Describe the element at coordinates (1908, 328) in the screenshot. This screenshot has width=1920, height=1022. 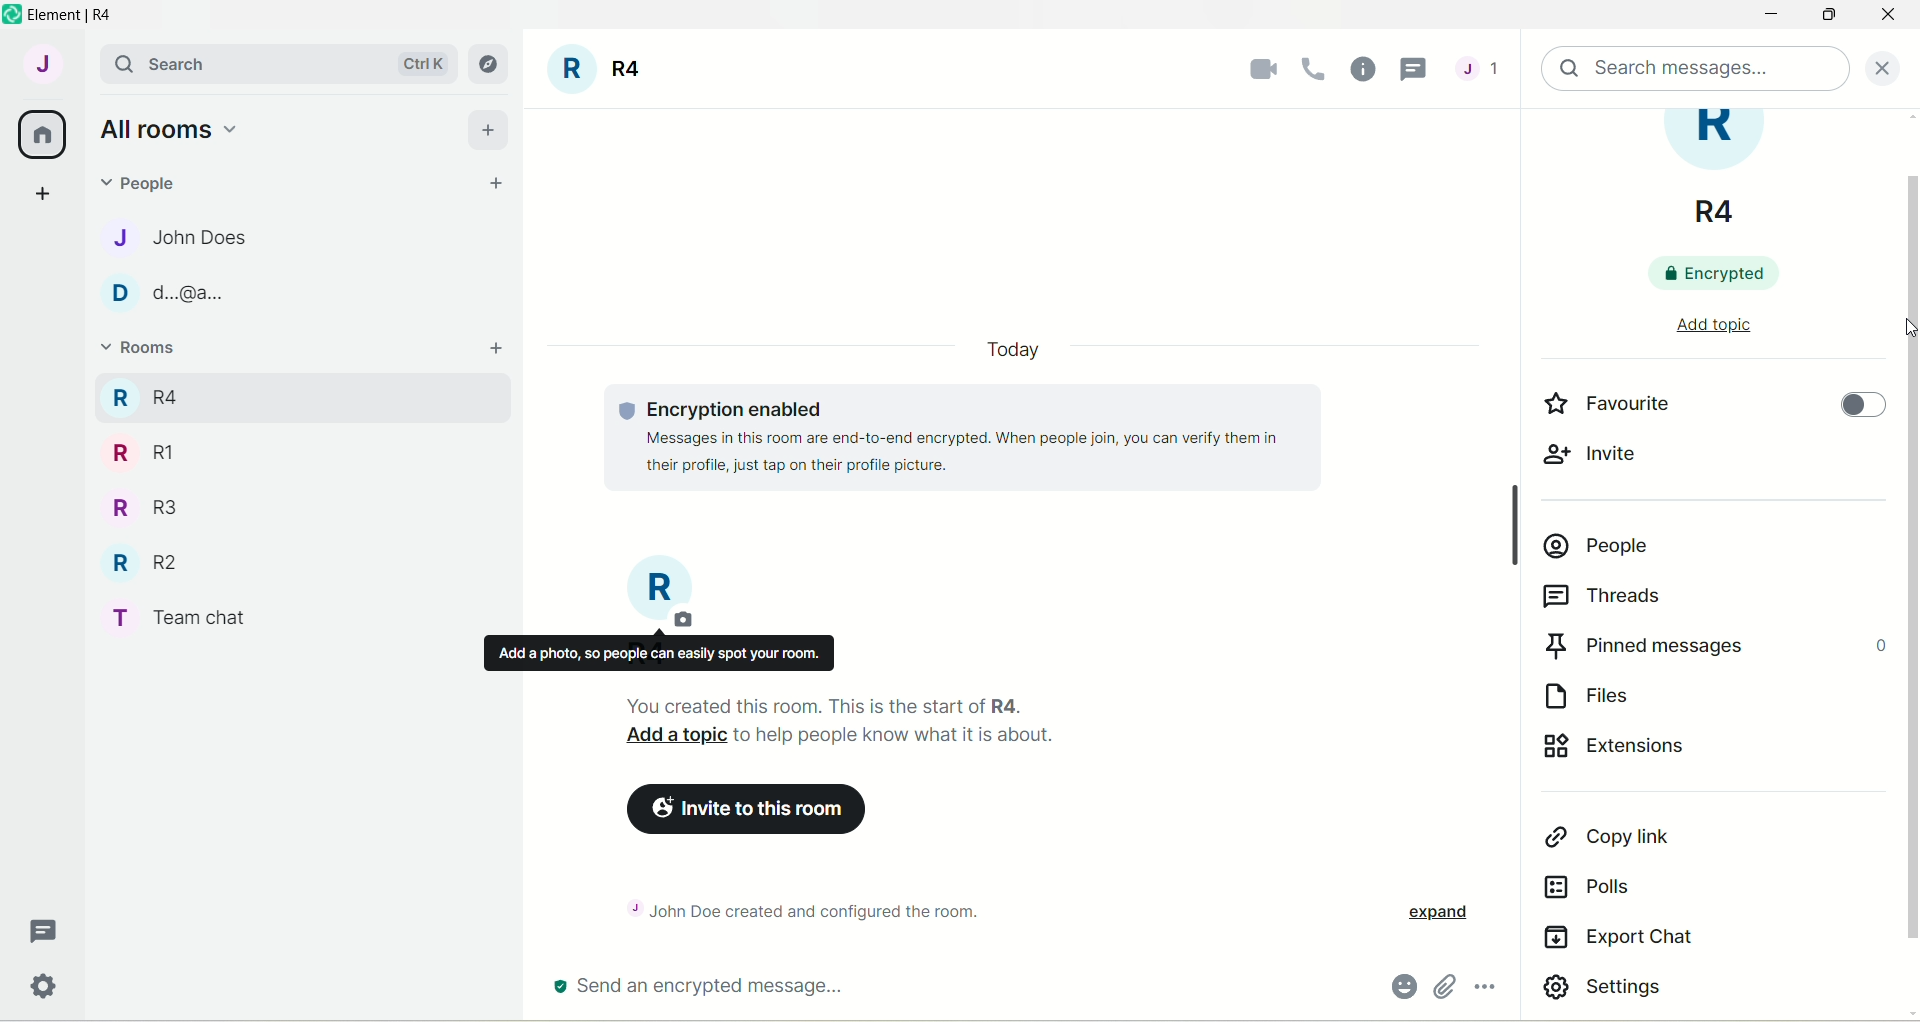
I see `cursor` at that location.